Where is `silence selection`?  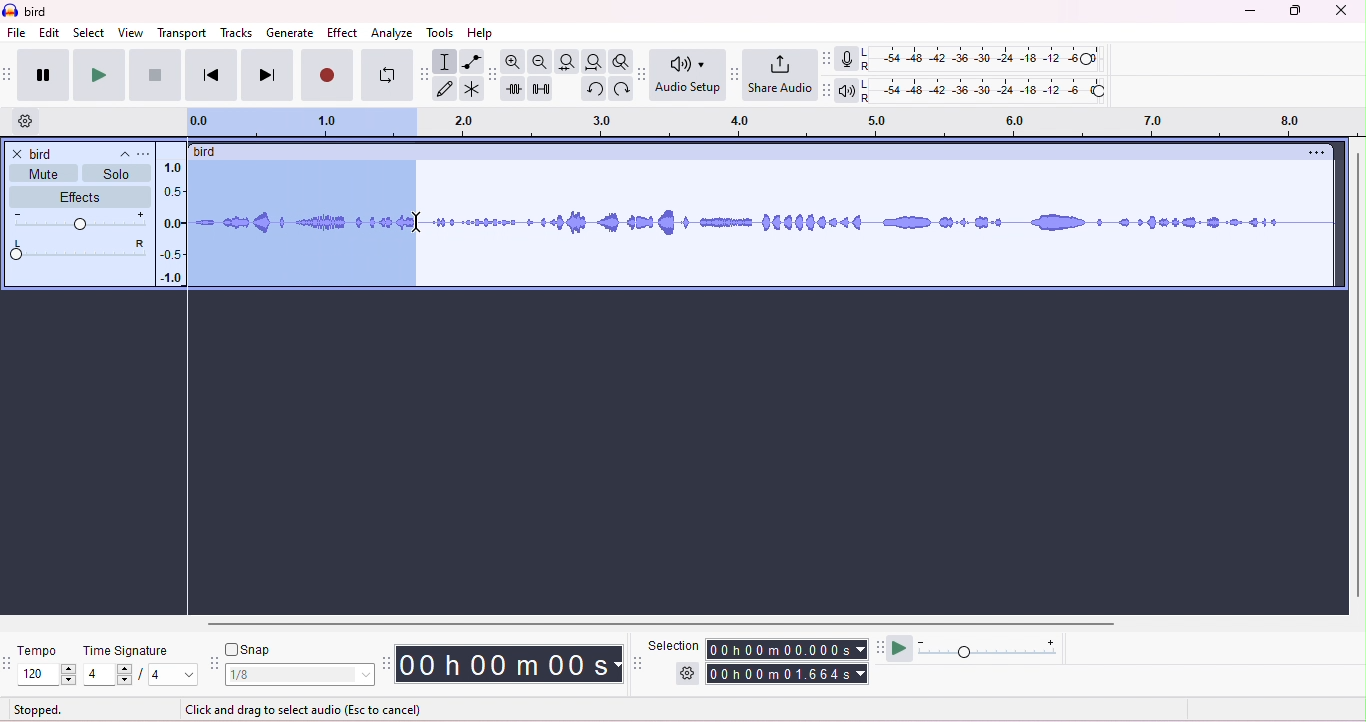 silence selection is located at coordinates (544, 89).